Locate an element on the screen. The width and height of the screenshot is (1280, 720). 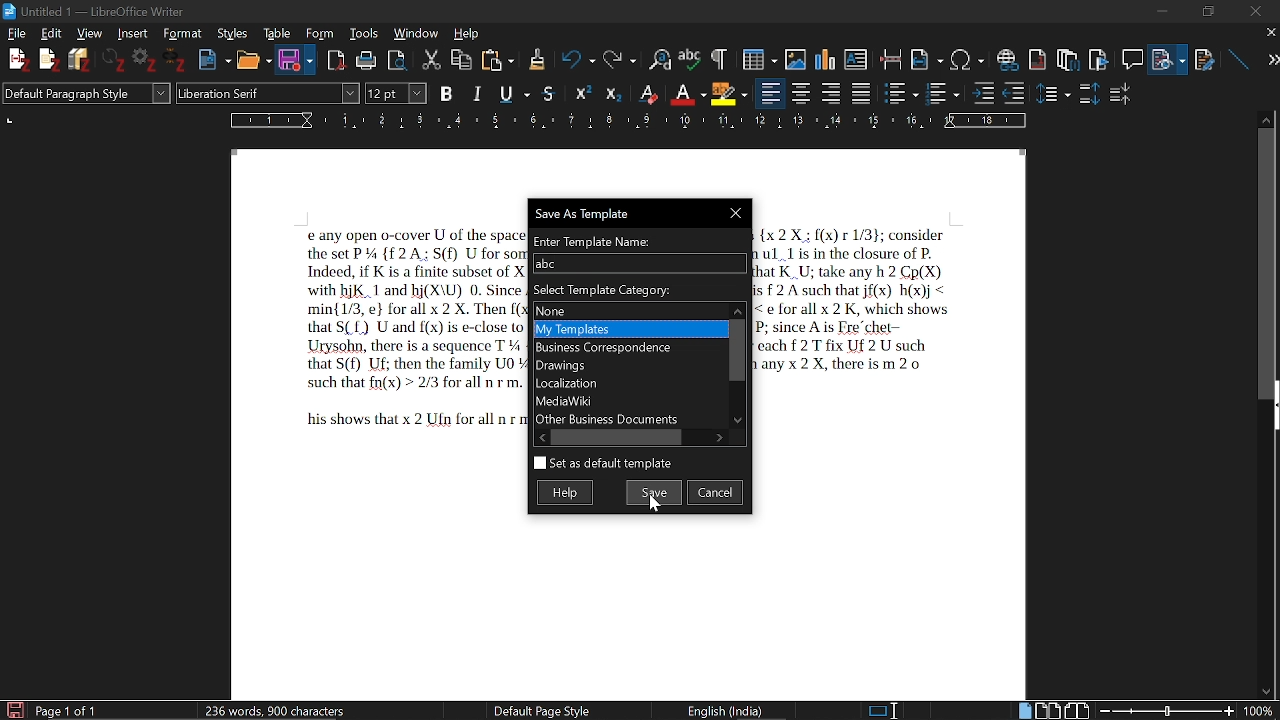
Book view is located at coordinates (1077, 709).